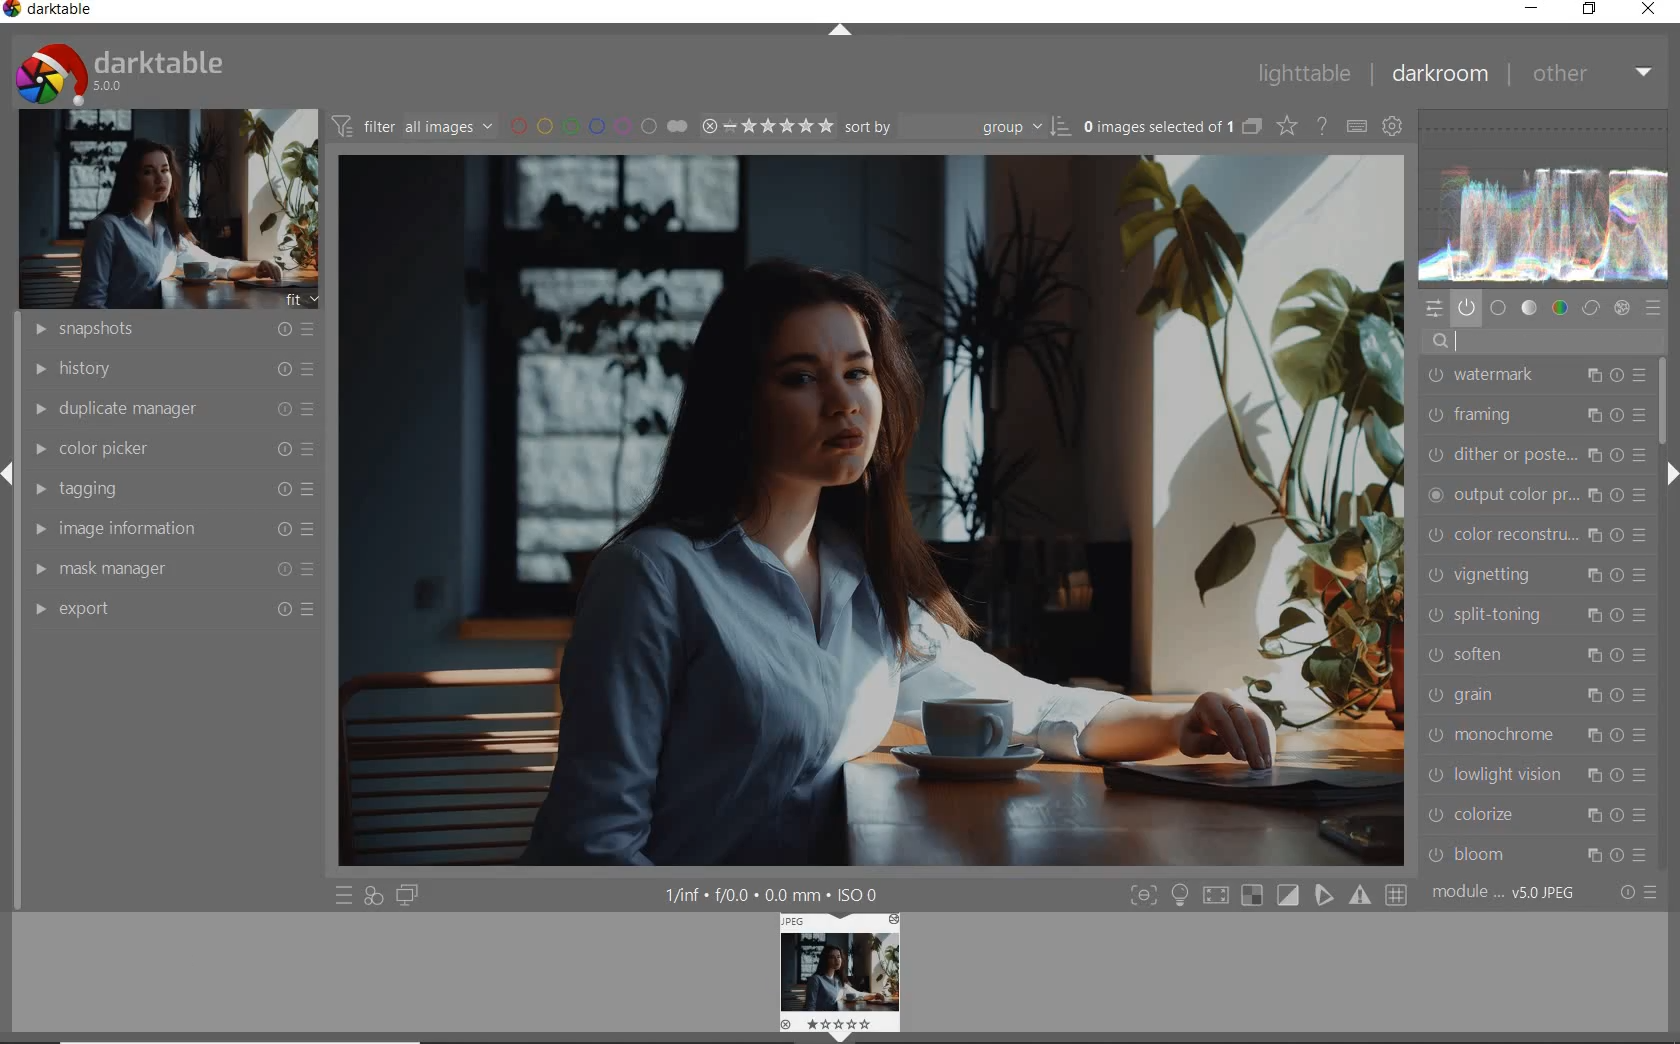 This screenshot has height=1044, width=1680. I want to click on restore, so click(1592, 10).